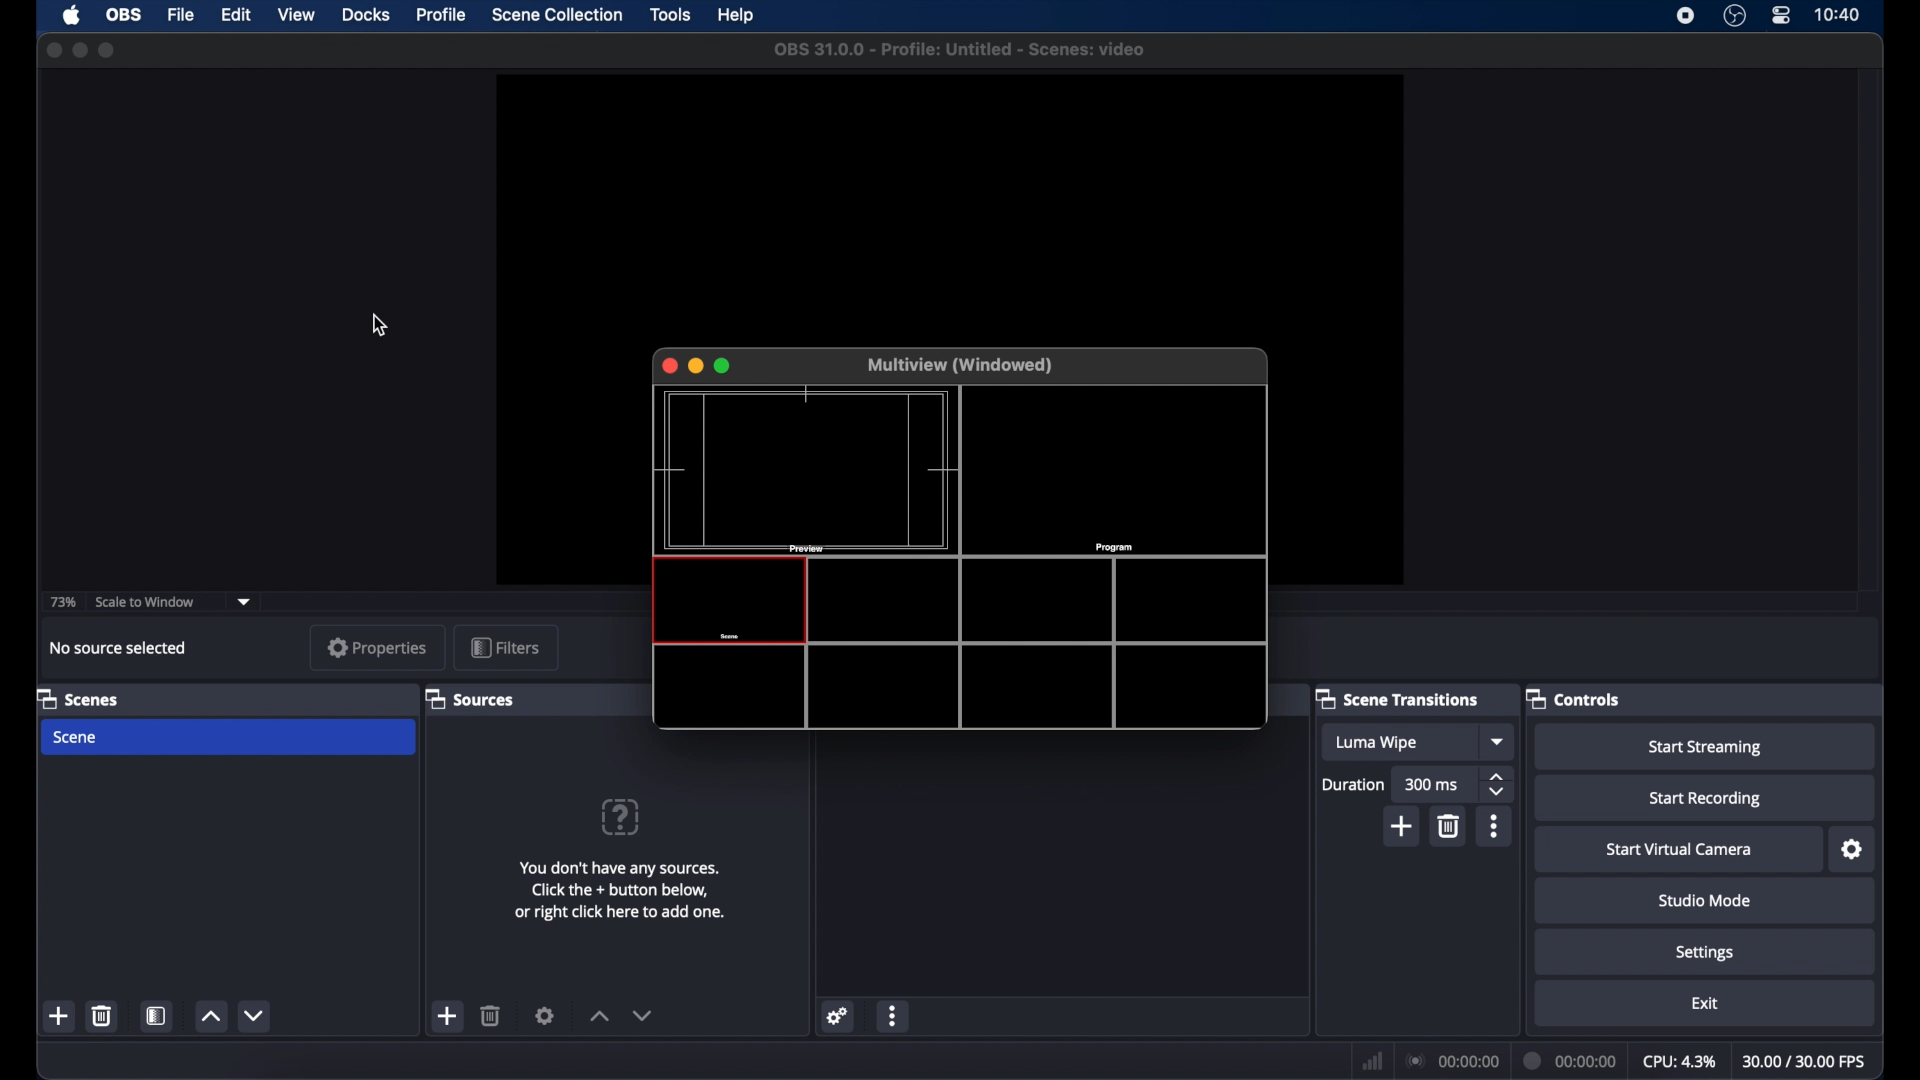 This screenshot has height=1080, width=1920. I want to click on dropdown, so click(1498, 742).